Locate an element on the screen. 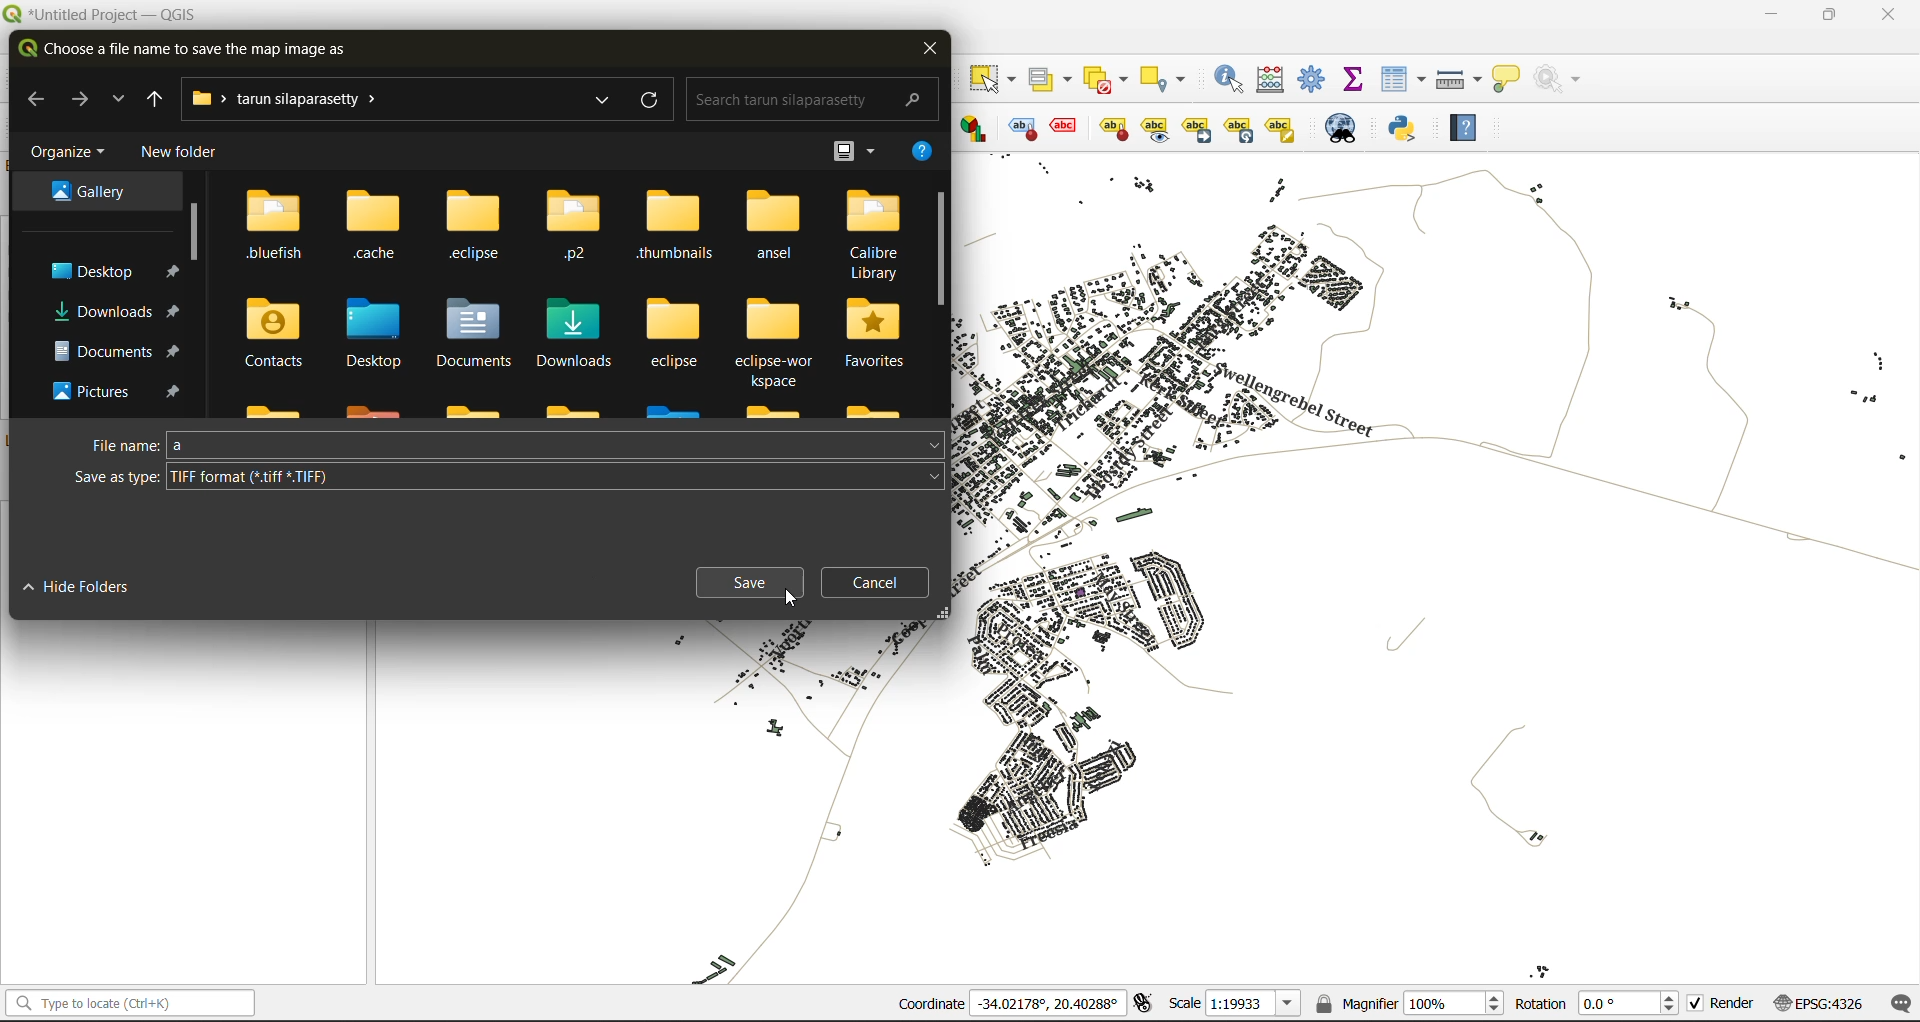  save is located at coordinates (750, 584).